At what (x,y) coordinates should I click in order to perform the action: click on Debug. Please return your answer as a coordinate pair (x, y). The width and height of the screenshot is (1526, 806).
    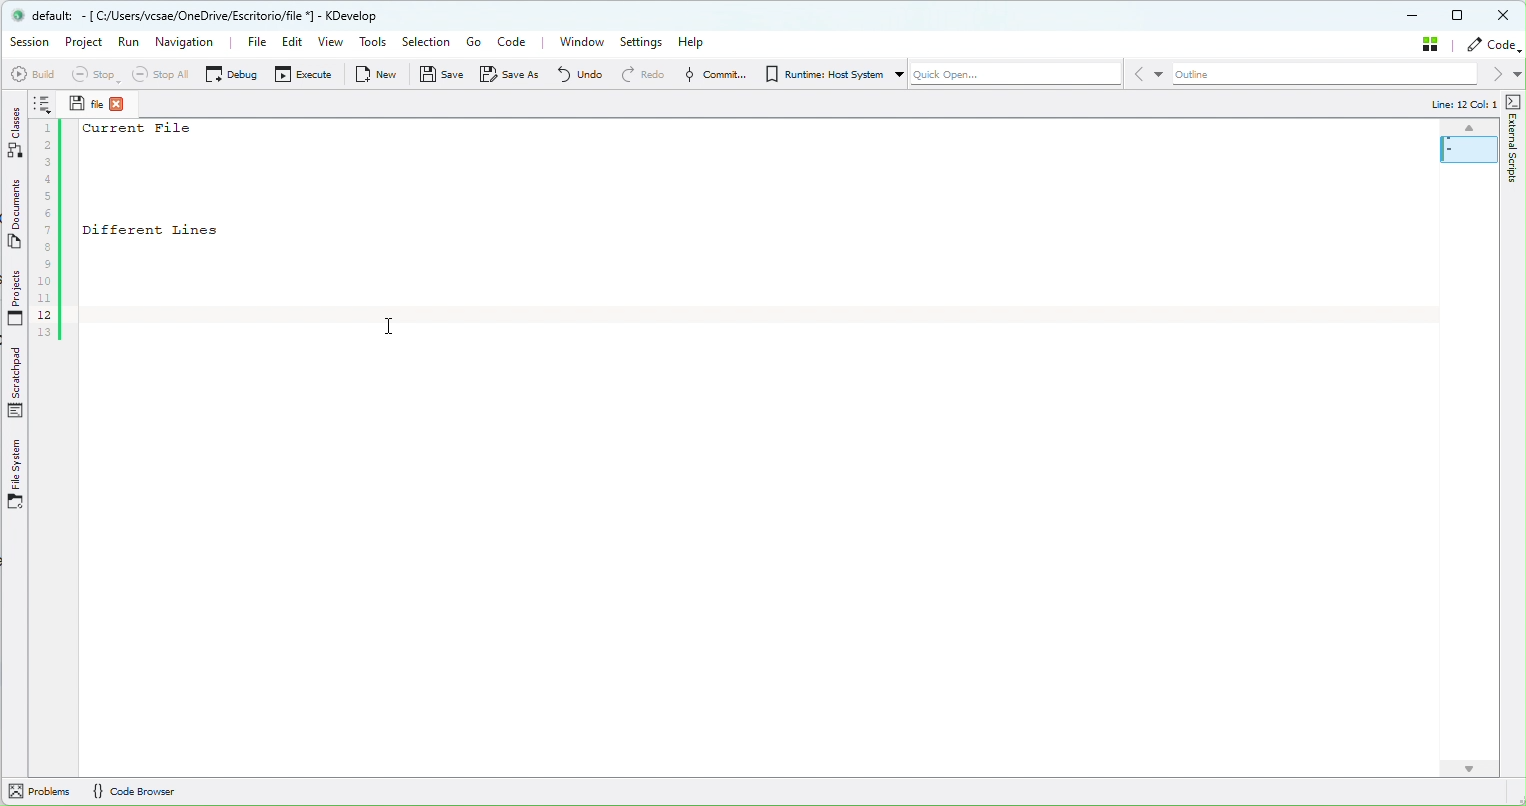
    Looking at the image, I should click on (231, 74).